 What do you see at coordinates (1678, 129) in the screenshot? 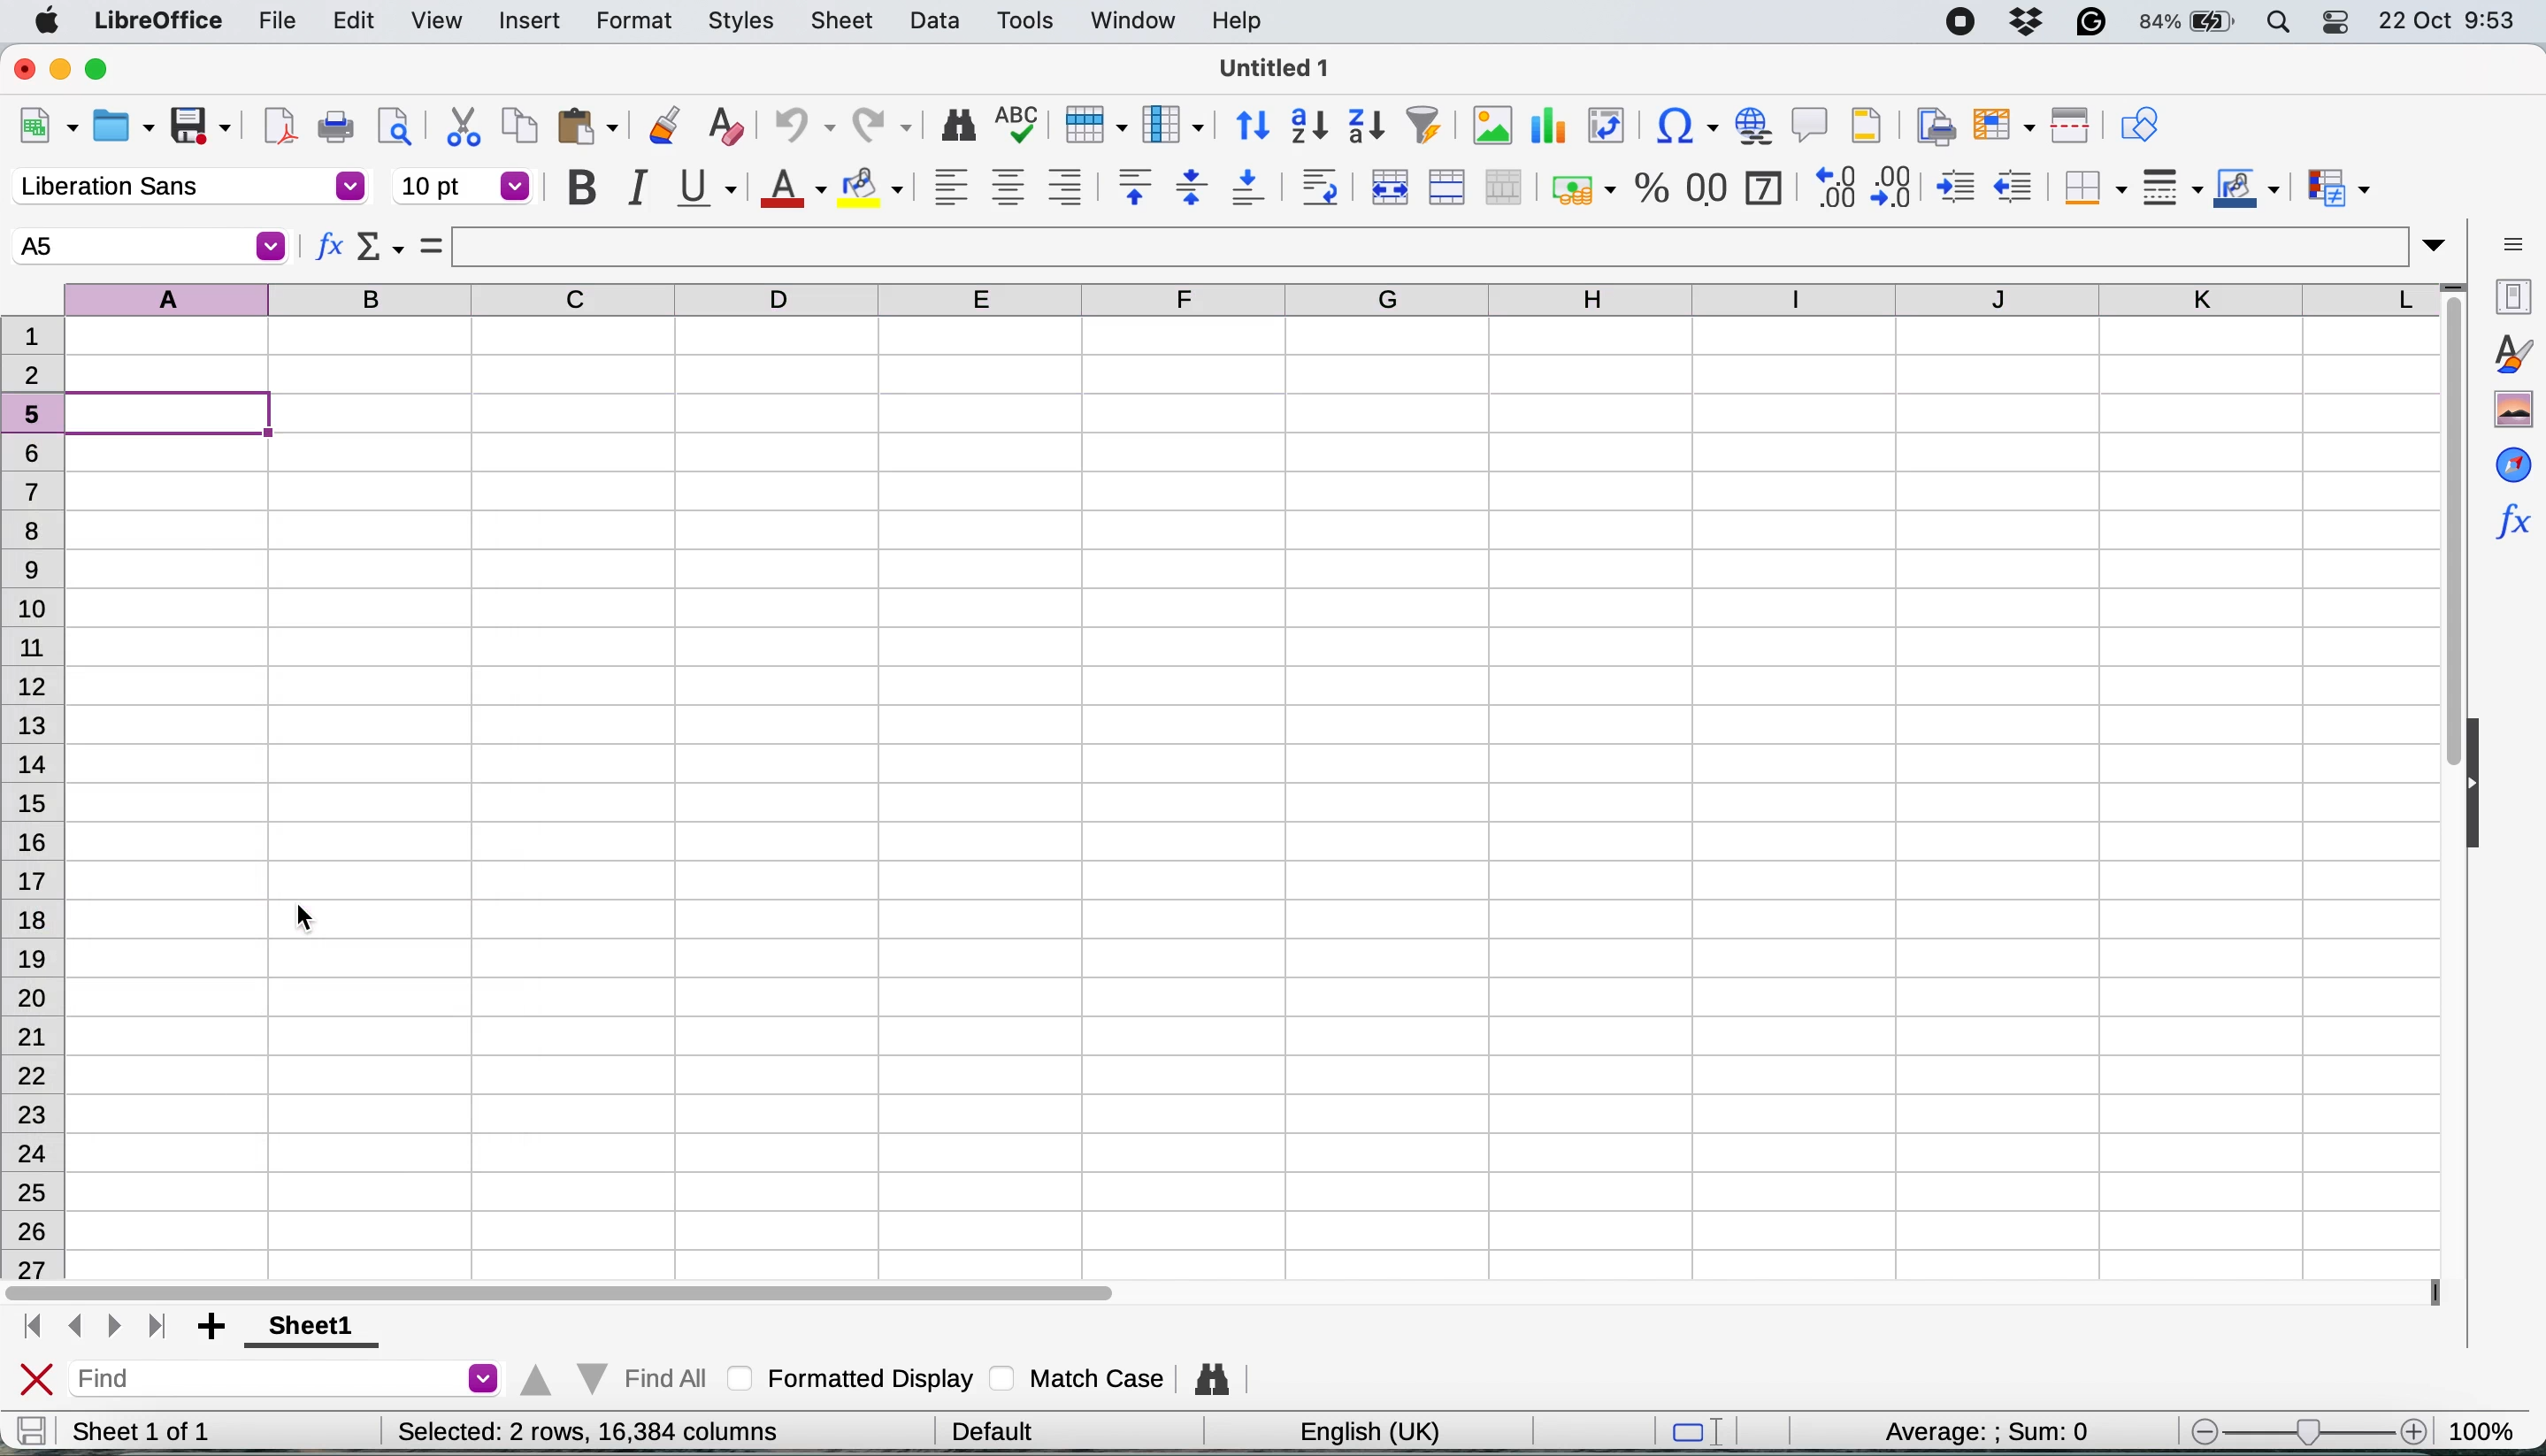
I see `insert hyperlink` at bounding box center [1678, 129].